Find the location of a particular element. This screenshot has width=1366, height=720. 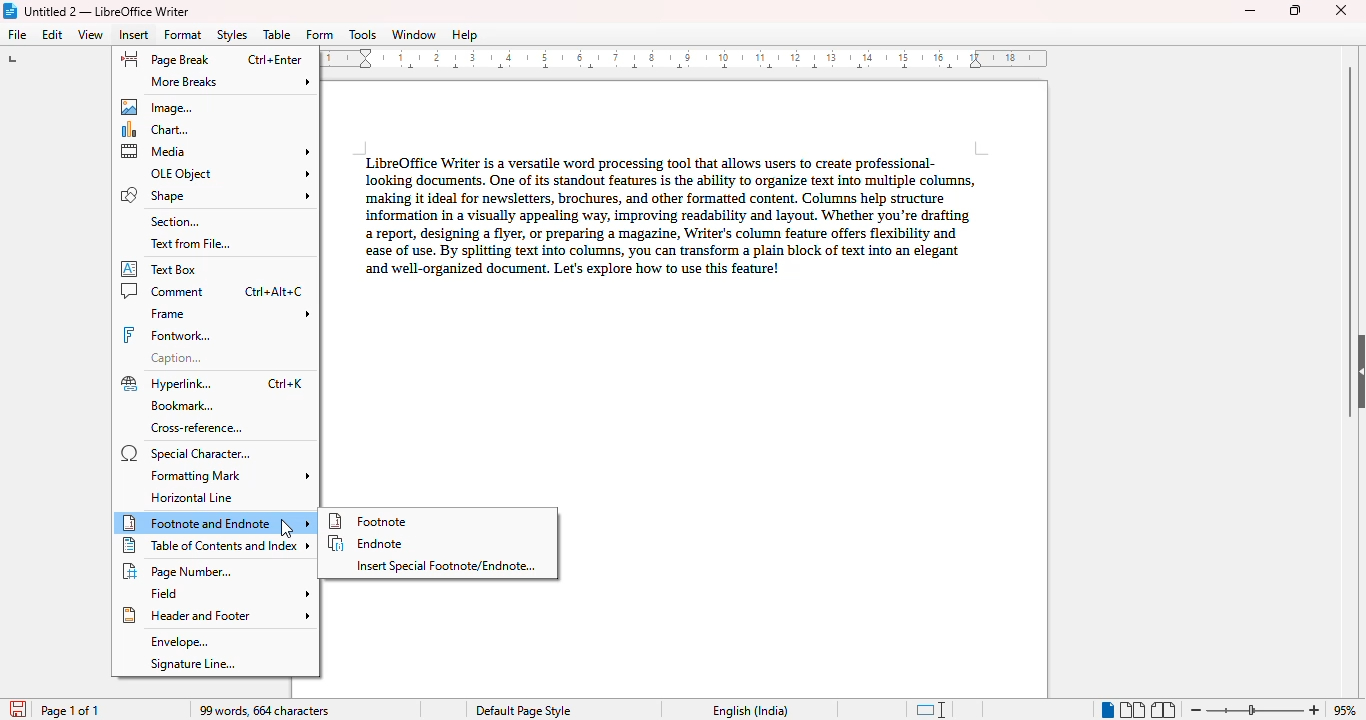

cross-reference is located at coordinates (198, 429).